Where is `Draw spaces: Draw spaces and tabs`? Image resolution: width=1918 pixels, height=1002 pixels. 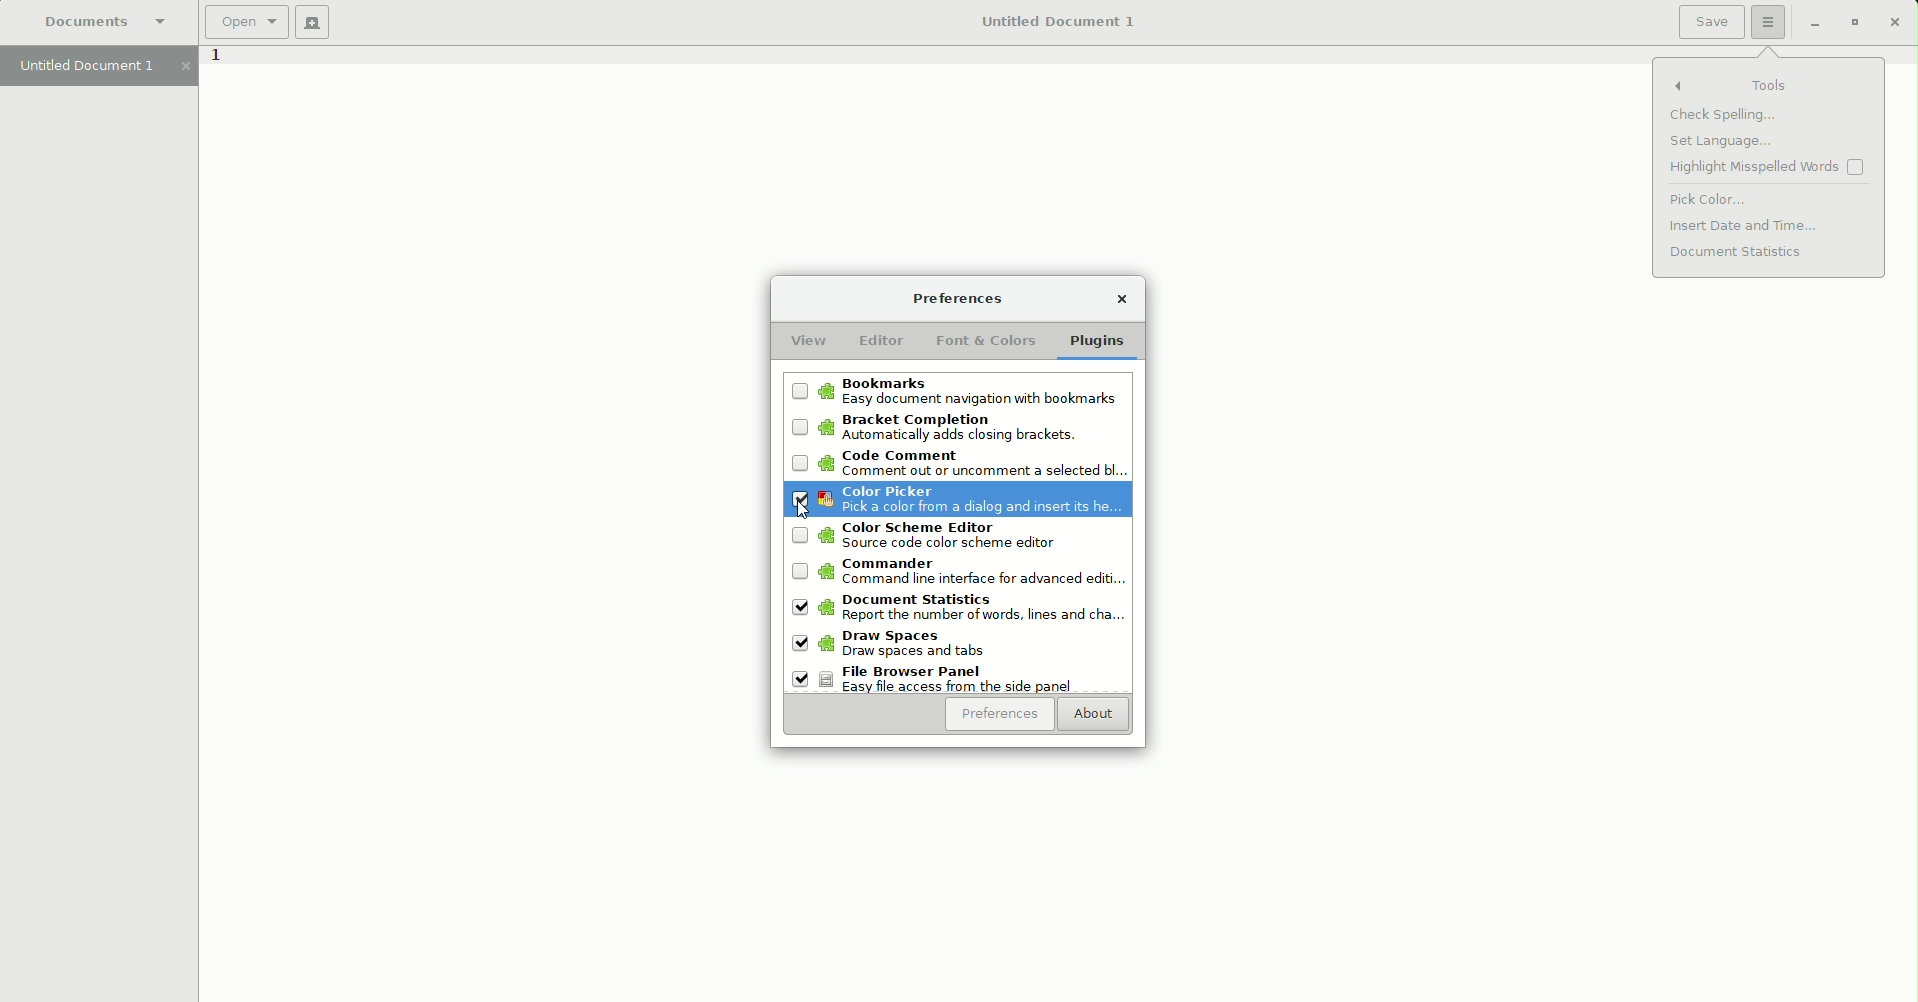 Draw spaces: Draw spaces and tabs is located at coordinates (909, 646).